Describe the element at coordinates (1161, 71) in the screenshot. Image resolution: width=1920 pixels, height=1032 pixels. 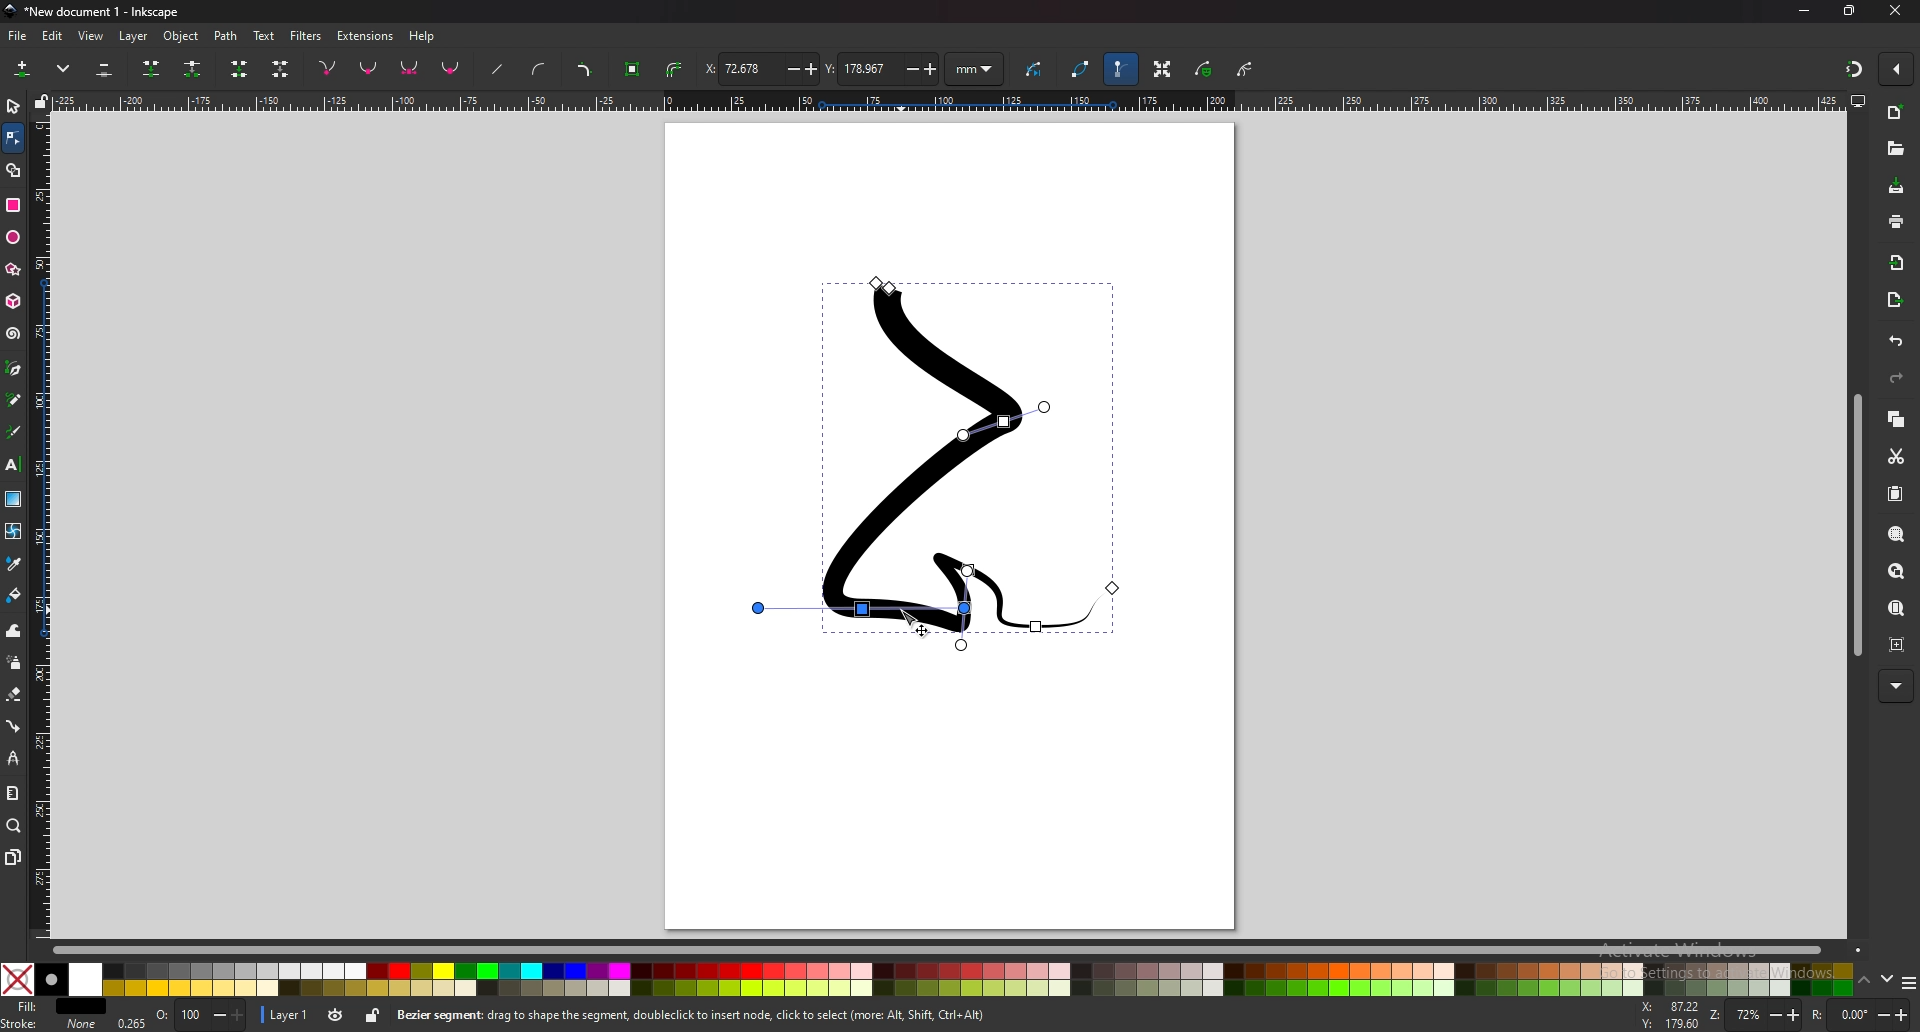
I see `transformation handle` at that location.